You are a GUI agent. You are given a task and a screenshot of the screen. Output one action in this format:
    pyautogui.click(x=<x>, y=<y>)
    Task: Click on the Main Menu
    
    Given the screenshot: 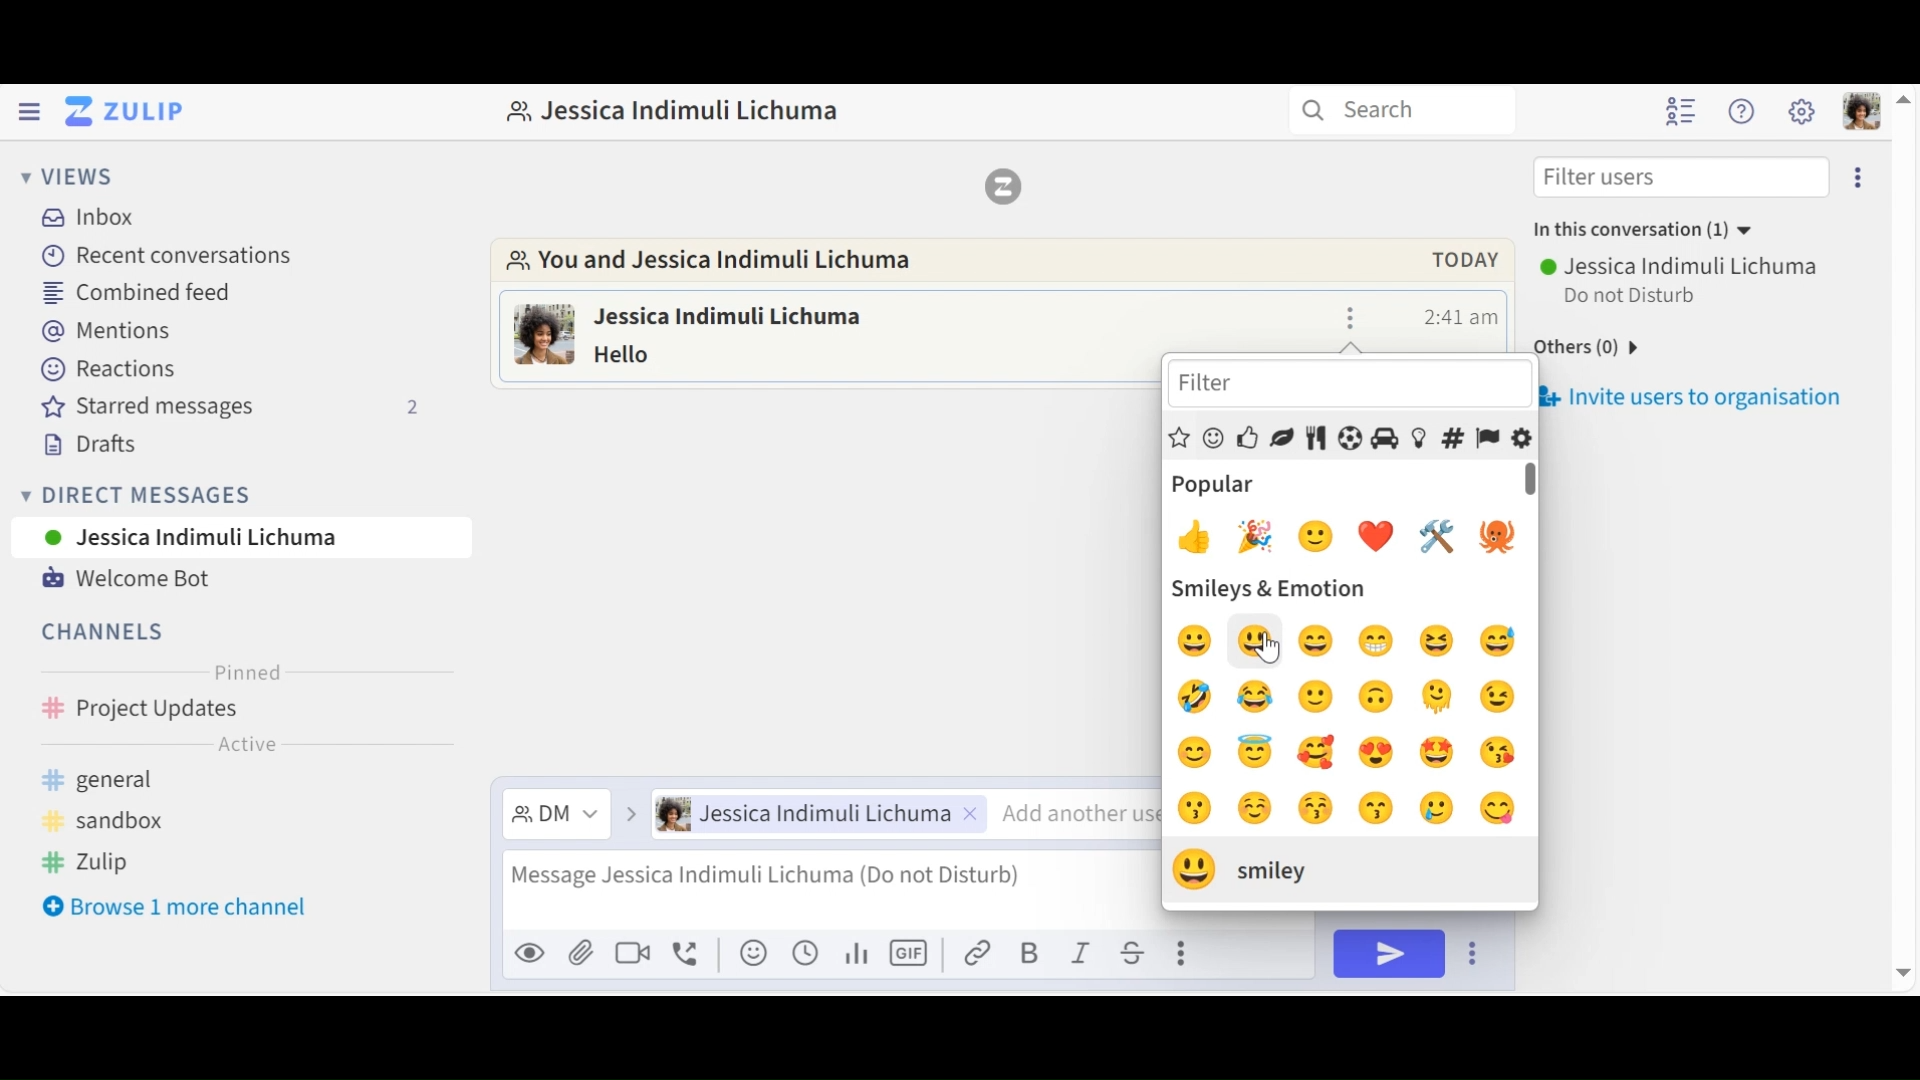 What is the action you would take?
    pyautogui.click(x=1801, y=111)
    